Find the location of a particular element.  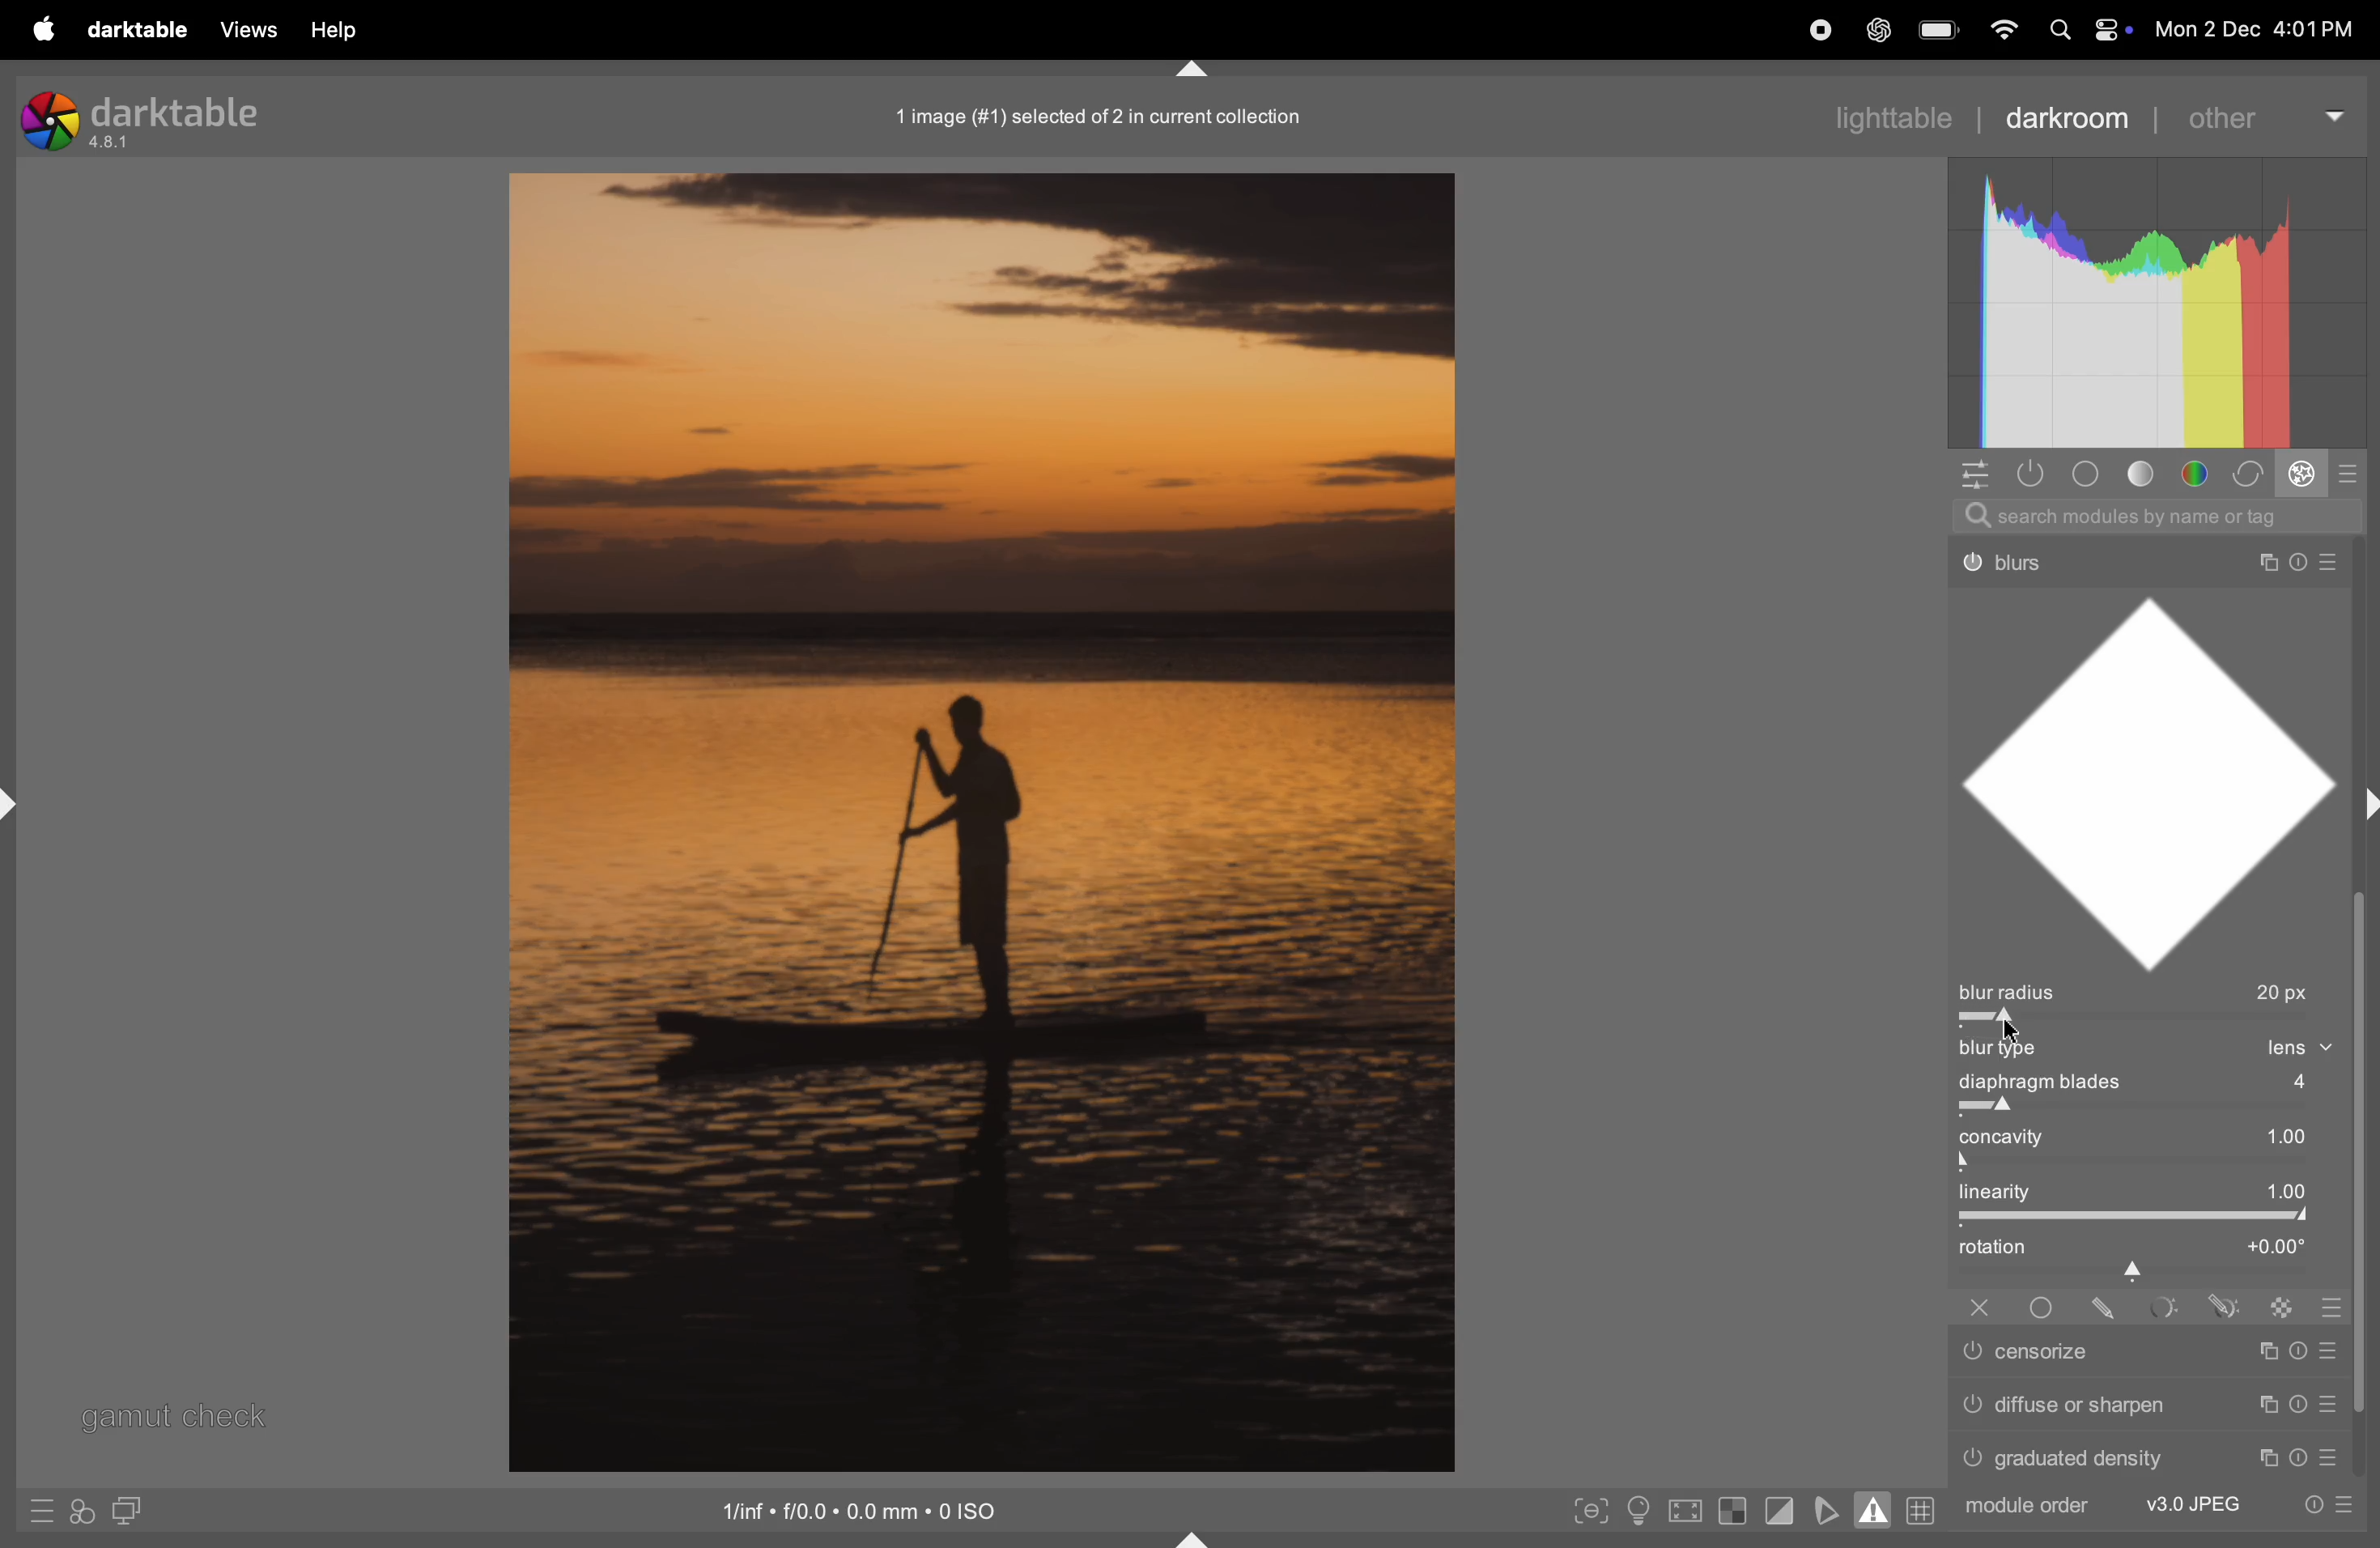

effect is located at coordinates (2306, 474).